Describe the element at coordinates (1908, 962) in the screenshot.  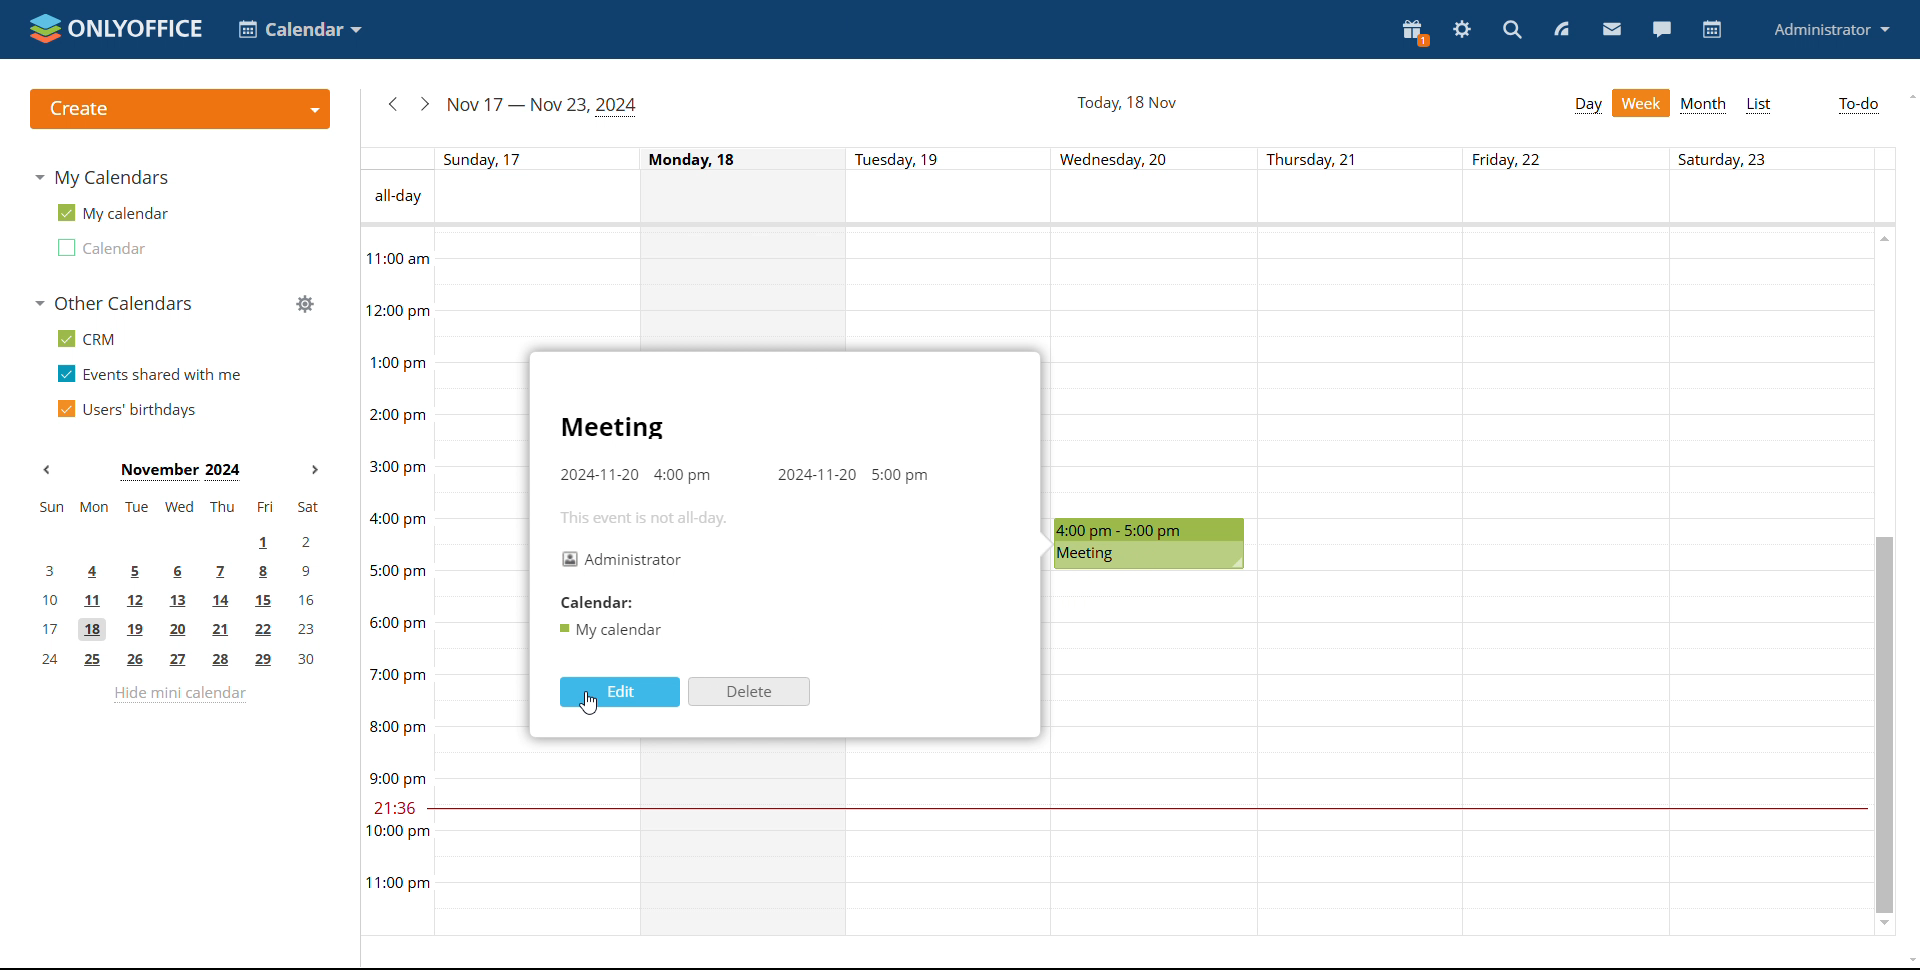
I see `scroll down` at that location.